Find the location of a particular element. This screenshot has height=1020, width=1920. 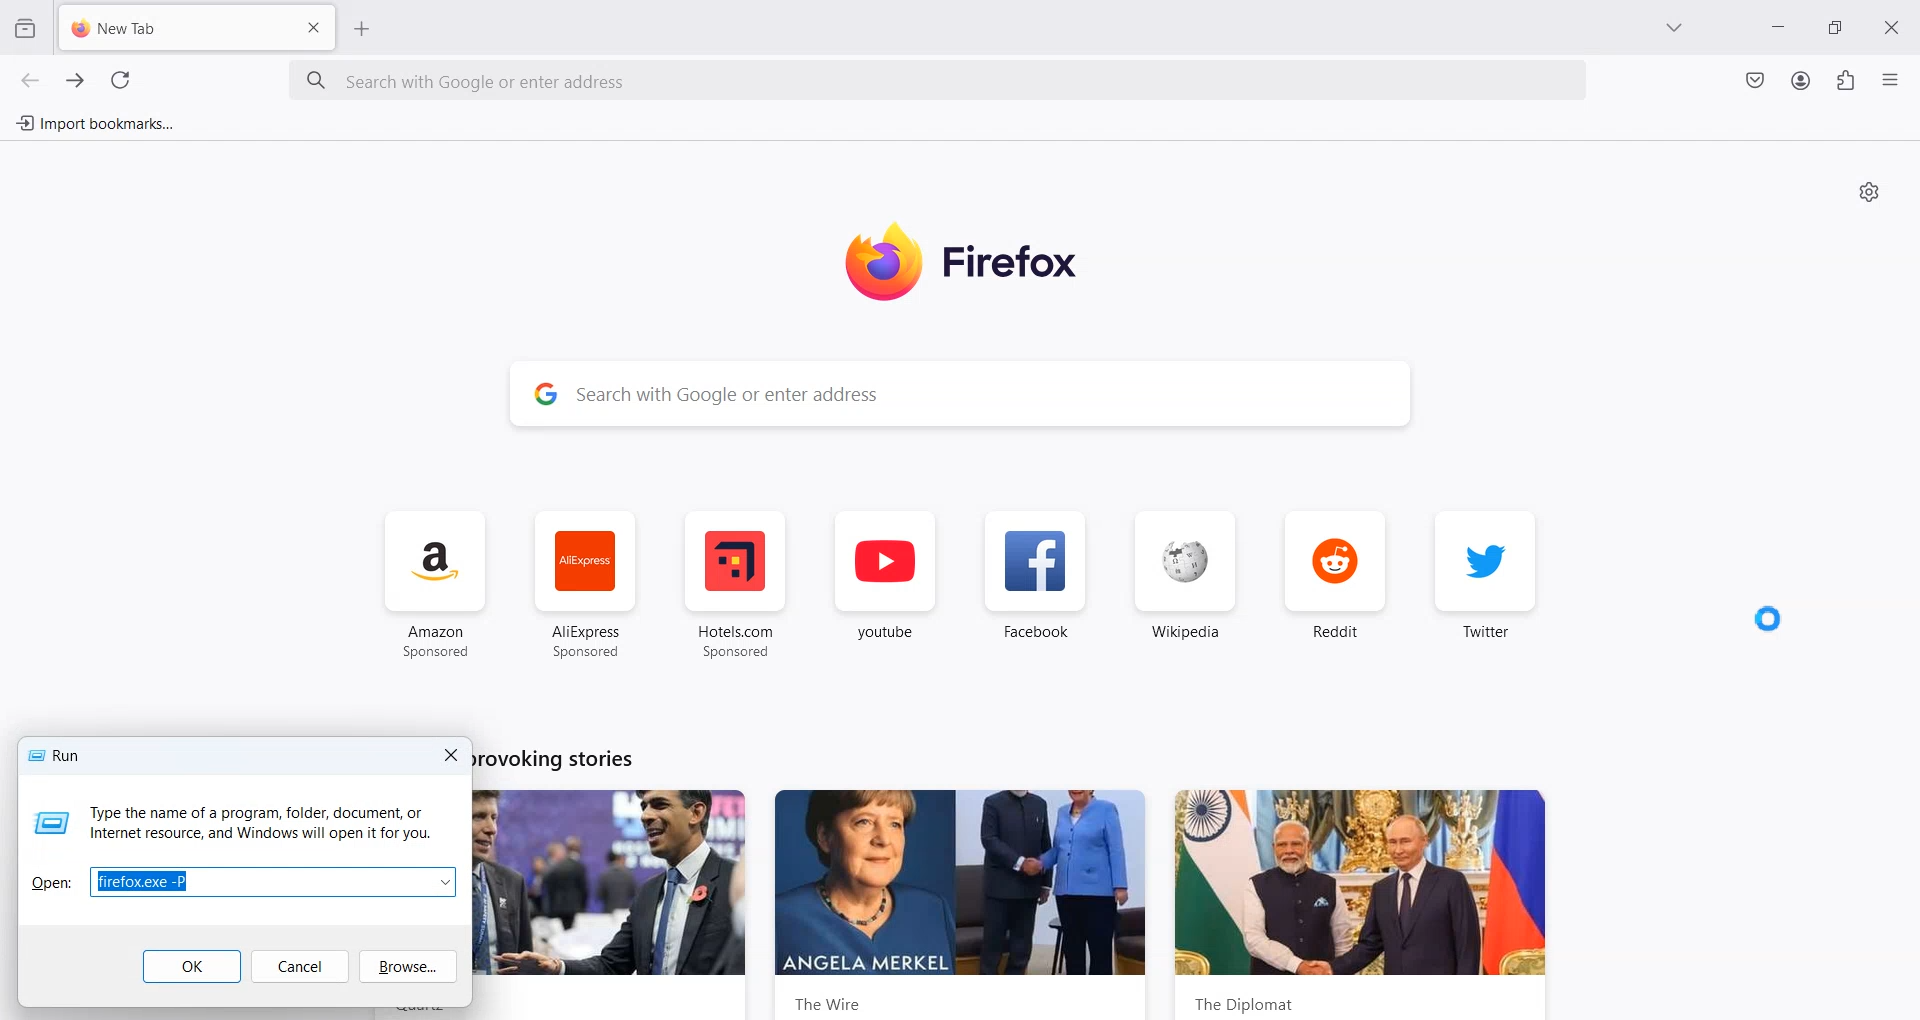

Minimize is located at coordinates (1780, 30).